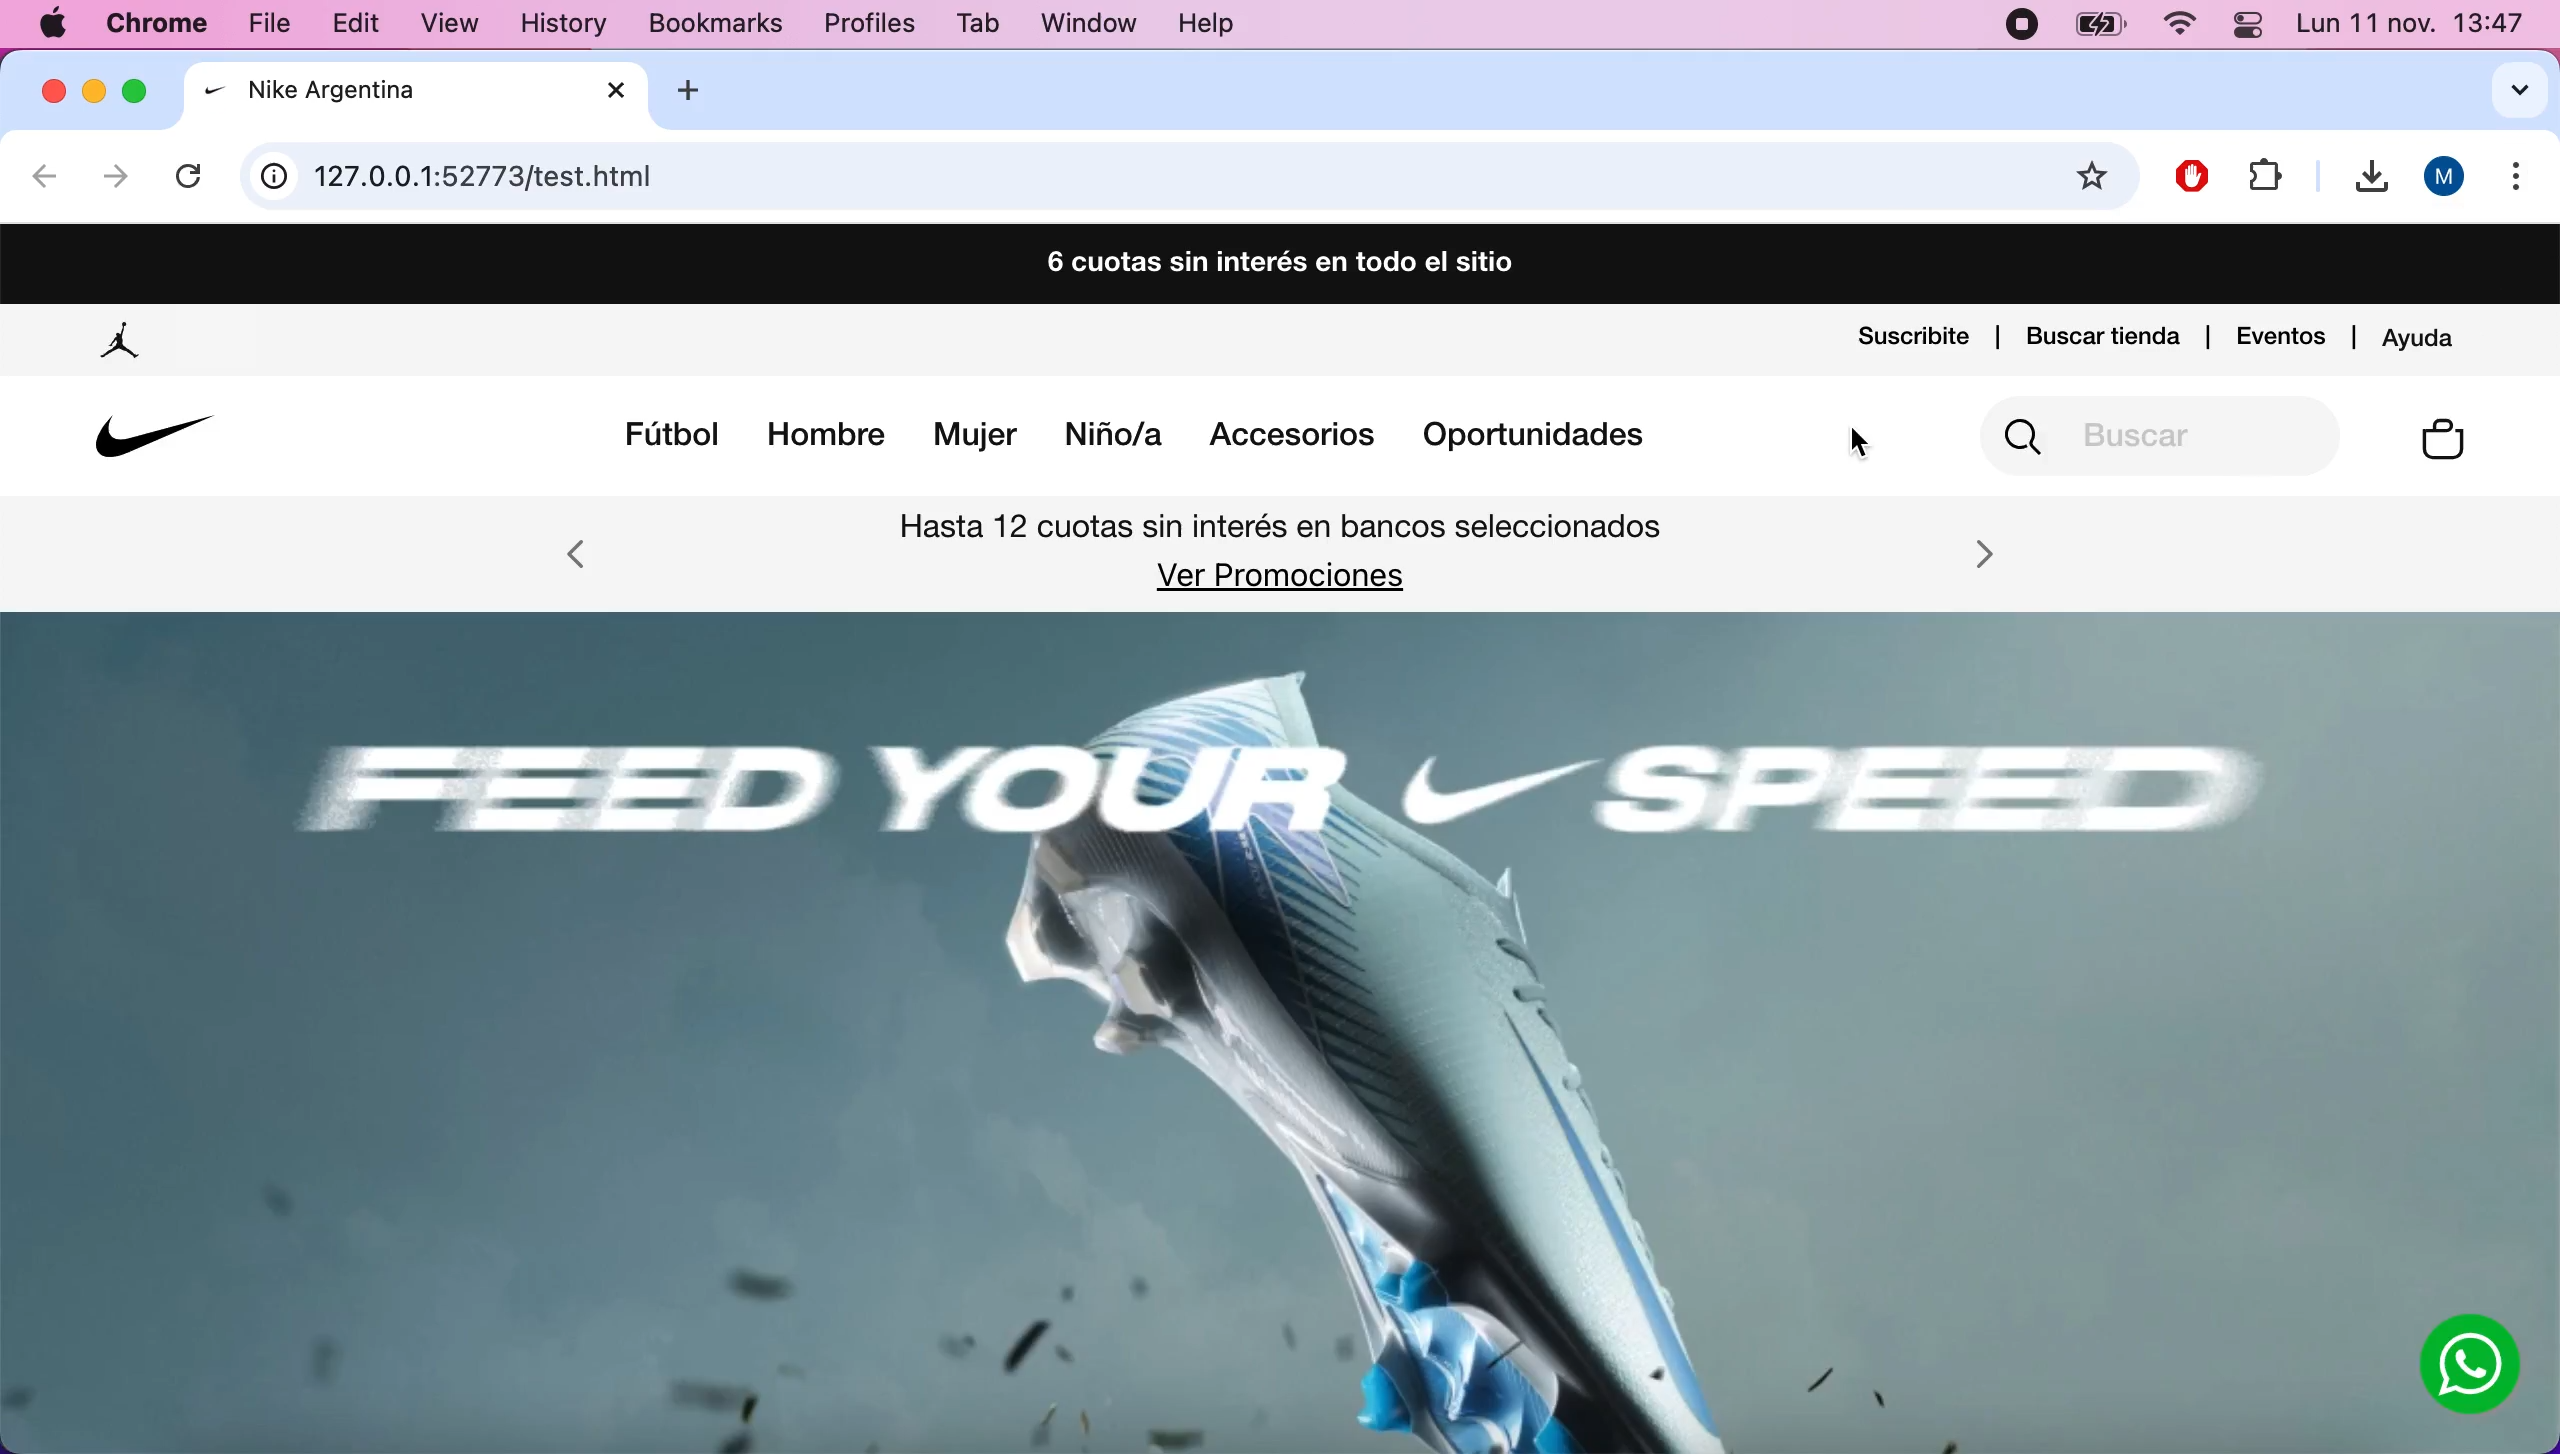  Describe the element at coordinates (54, 26) in the screenshot. I see `mac logo` at that location.